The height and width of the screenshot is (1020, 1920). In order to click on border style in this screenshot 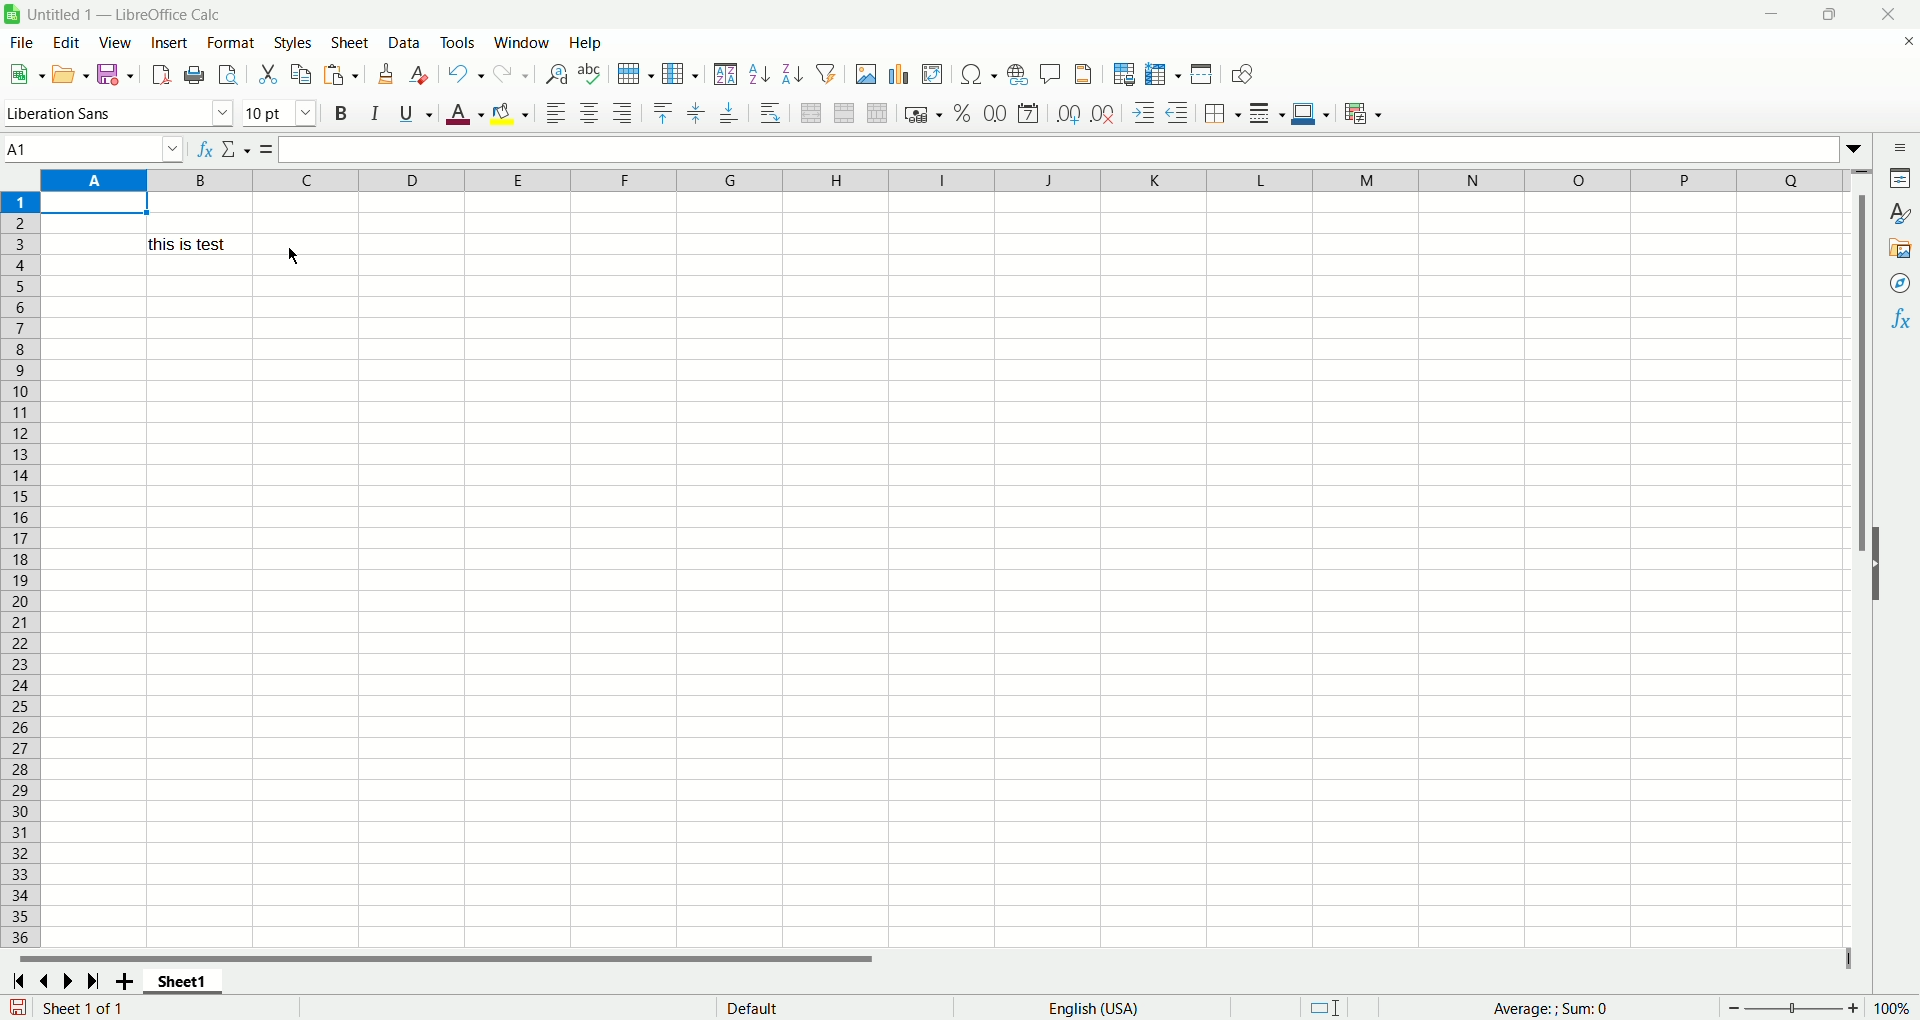, I will do `click(1268, 111)`.